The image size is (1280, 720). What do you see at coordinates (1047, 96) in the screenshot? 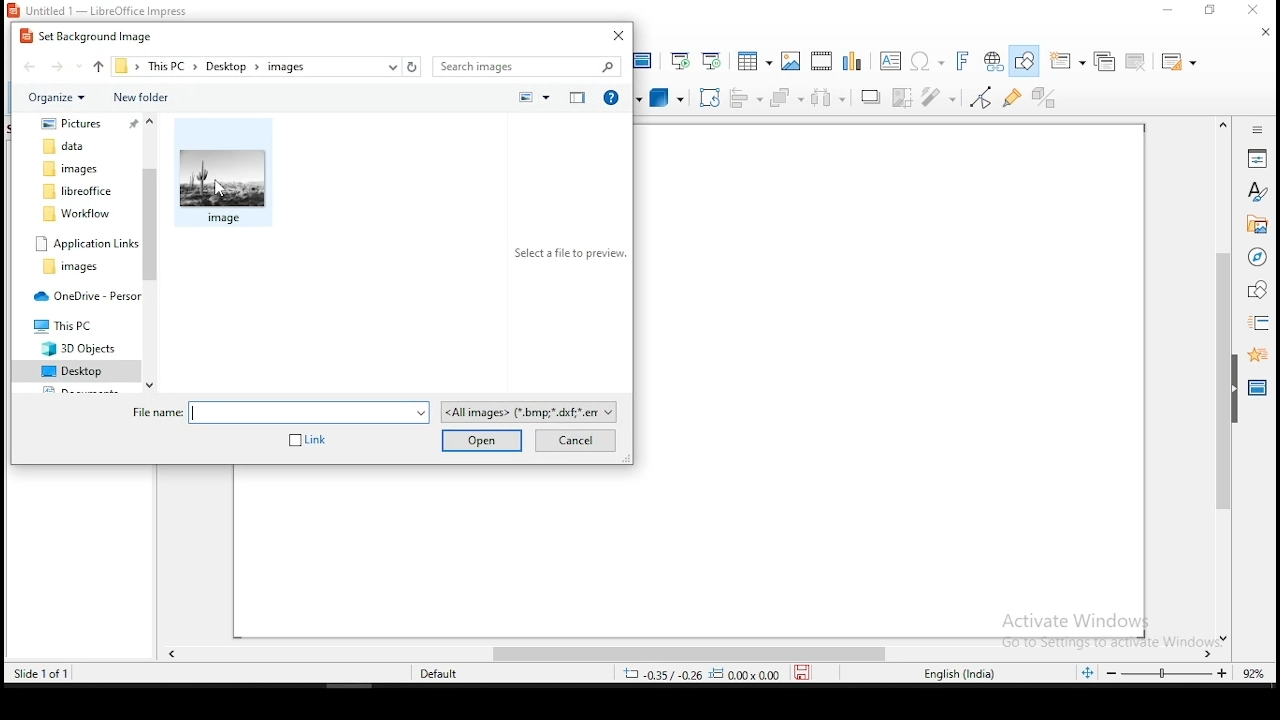
I see `toggle extrusiuon` at bounding box center [1047, 96].